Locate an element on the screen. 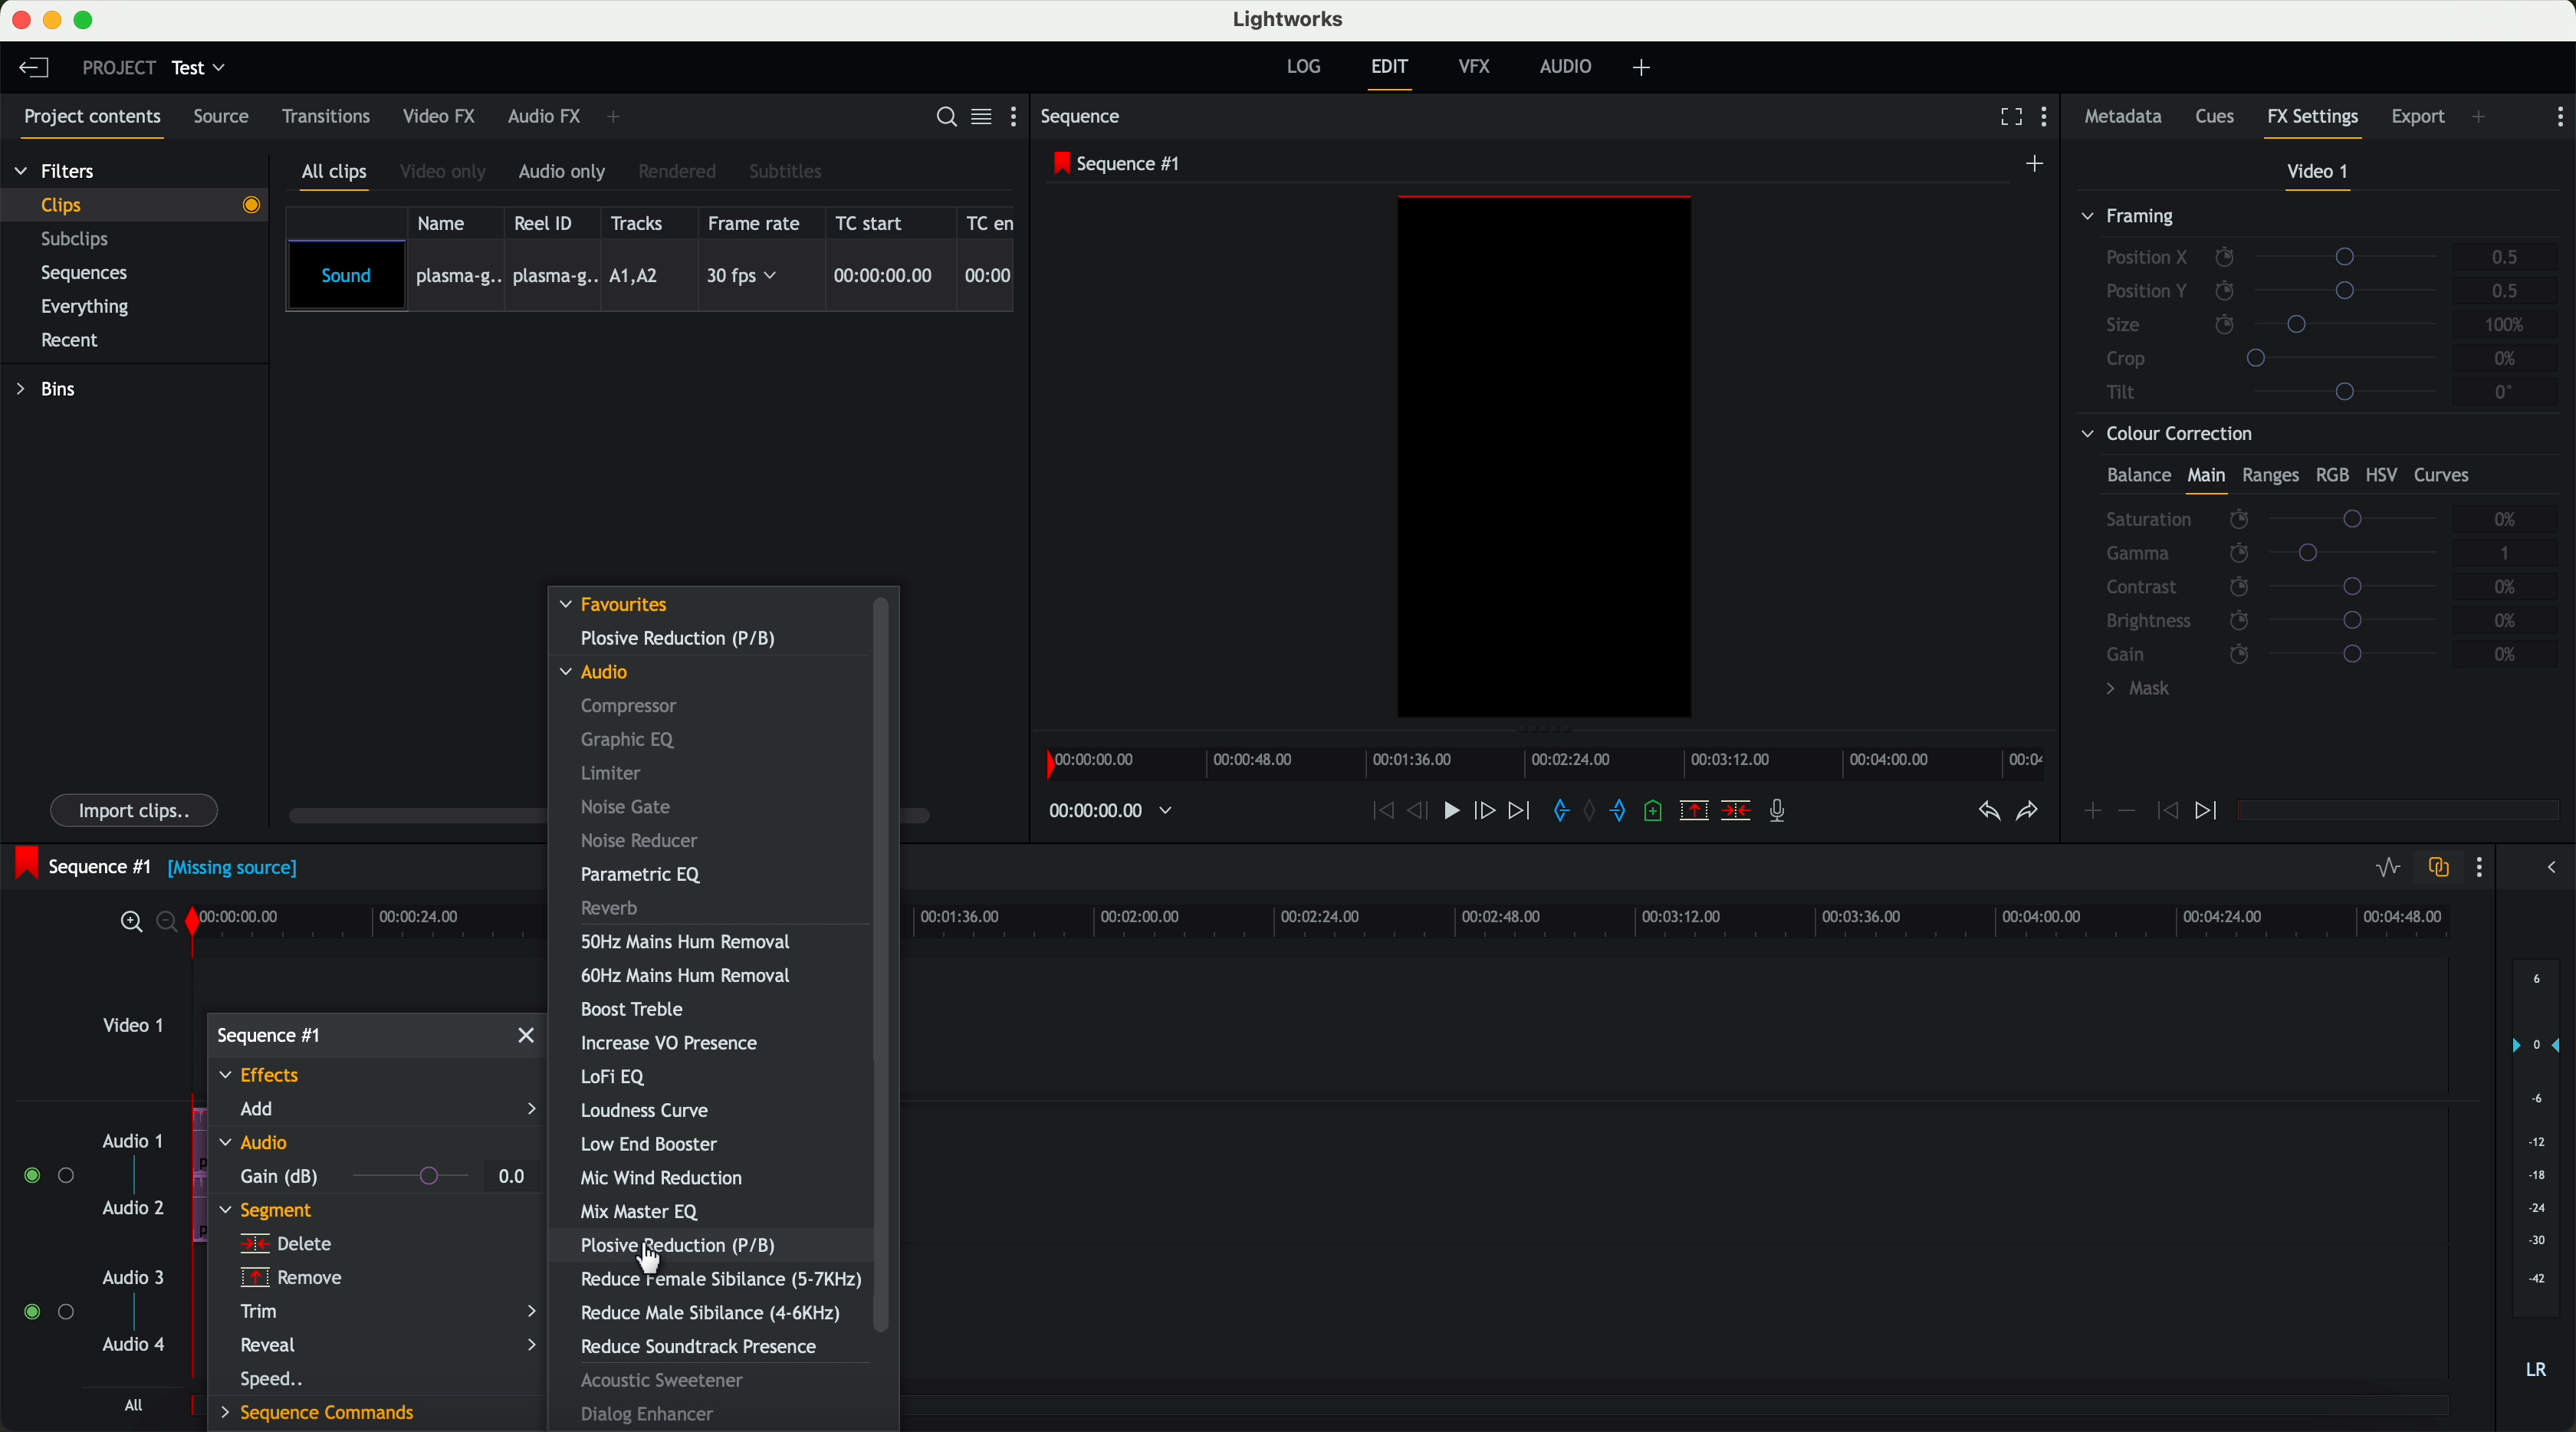 The width and height of the screenshot is (2576, 1432). delete/cut is located at coordinates (1734, 812).